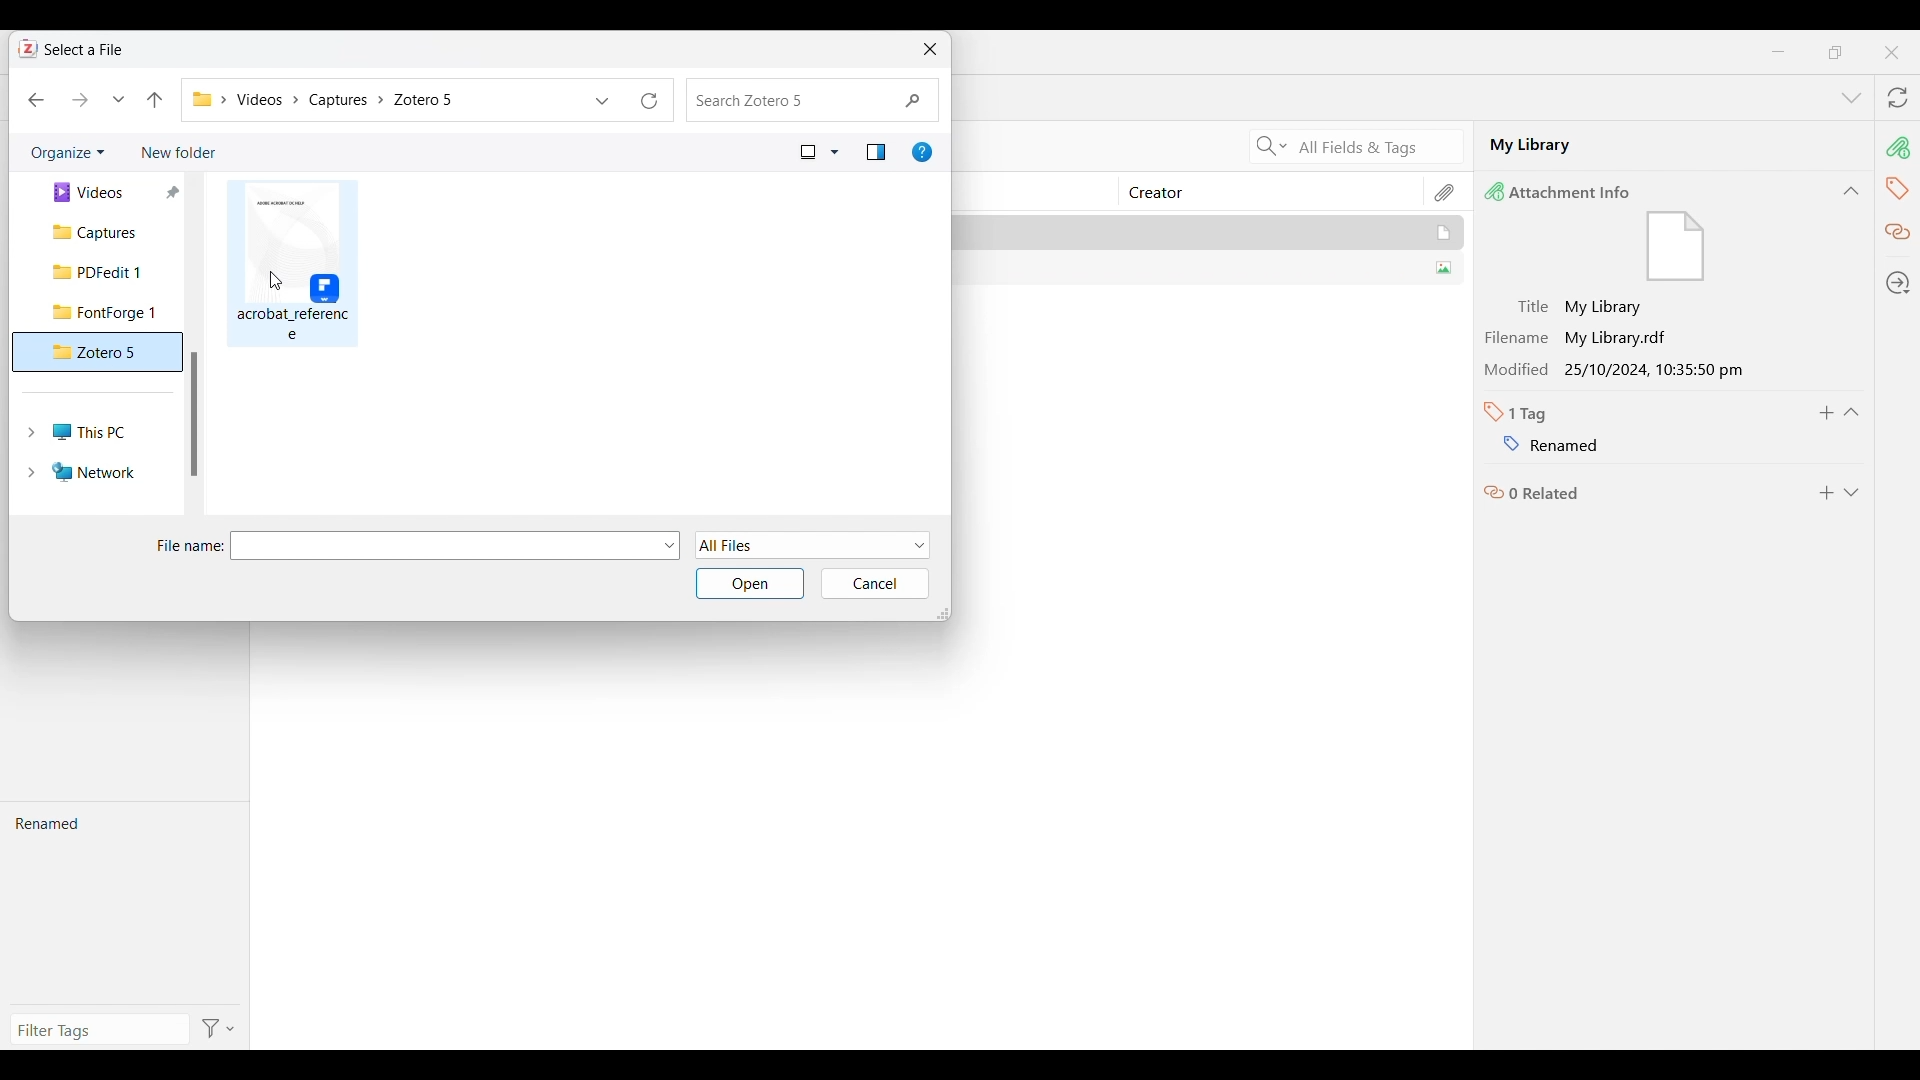  What do you see at coordinates (941, 613) in the screenshot?
I see `Change dimension of window` at bounding box center [941, 613].